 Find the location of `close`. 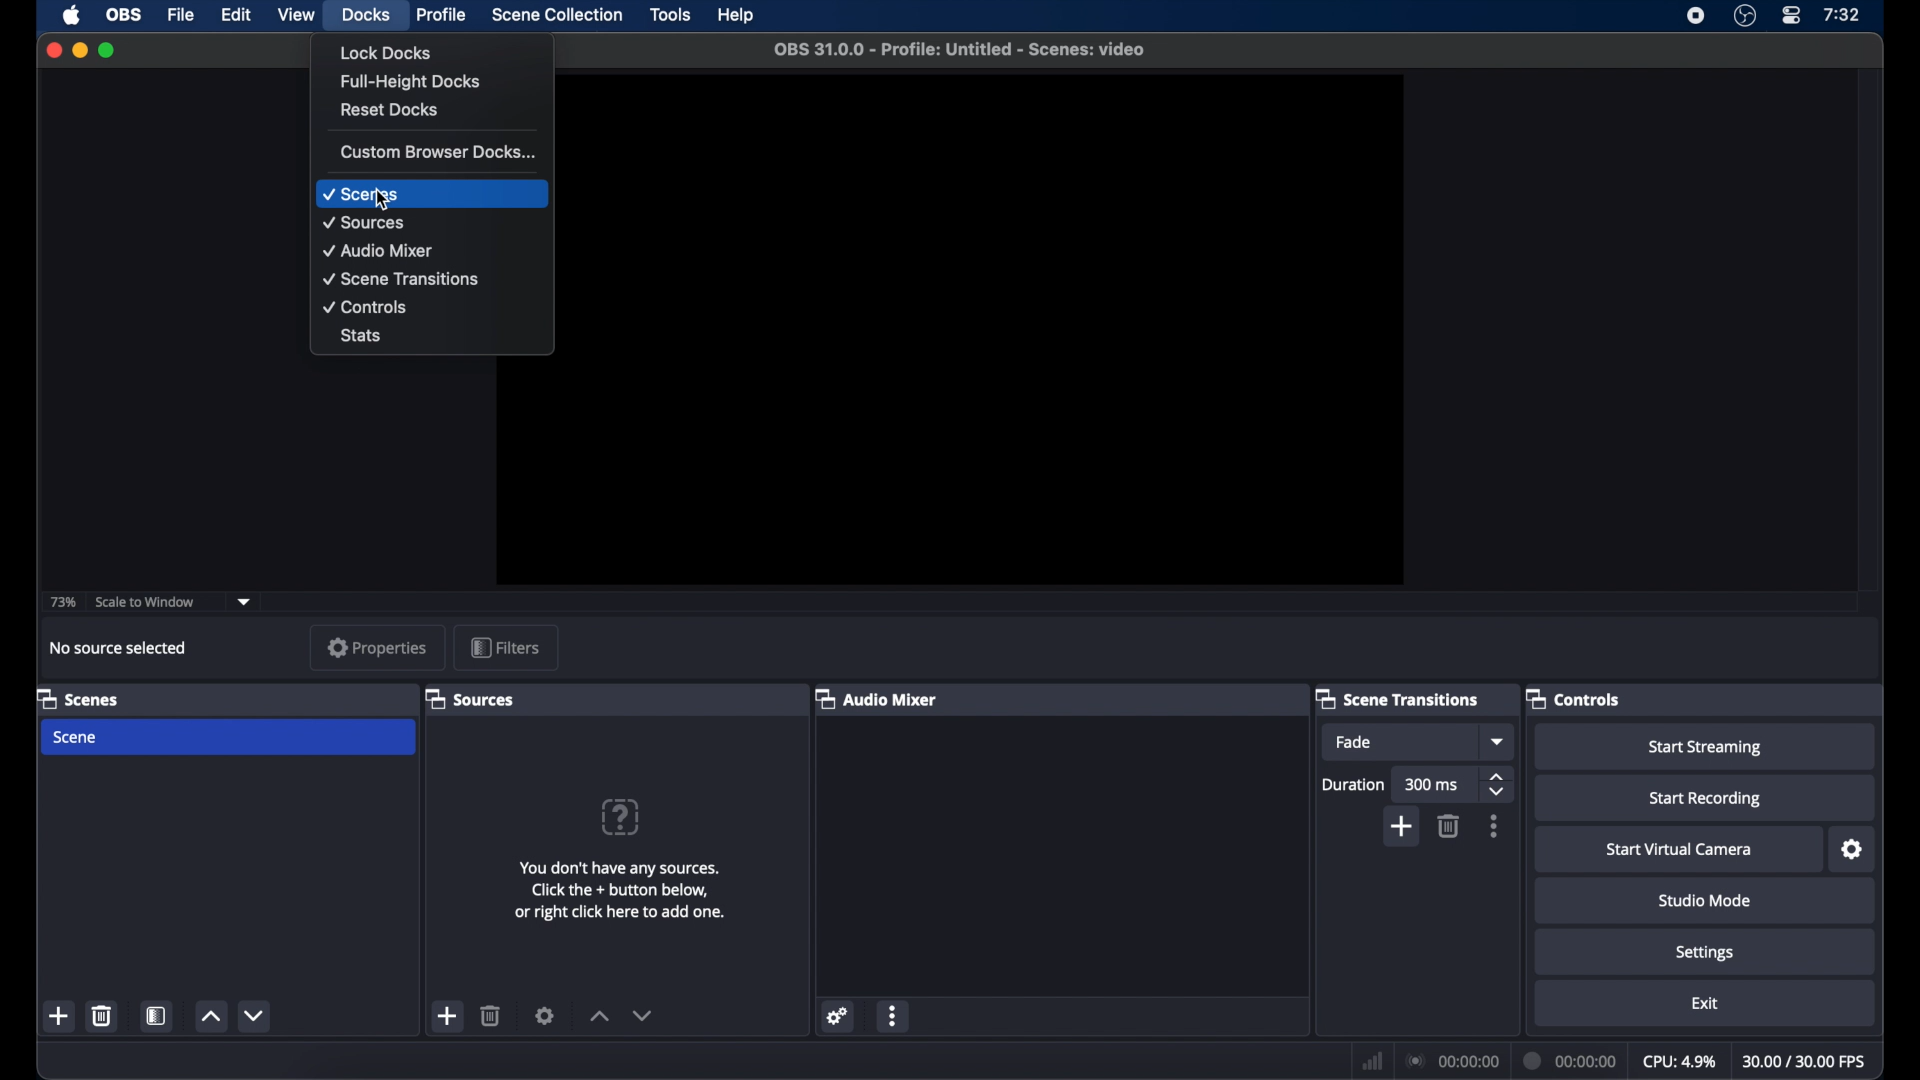

close is located at coordinates (55, 49).